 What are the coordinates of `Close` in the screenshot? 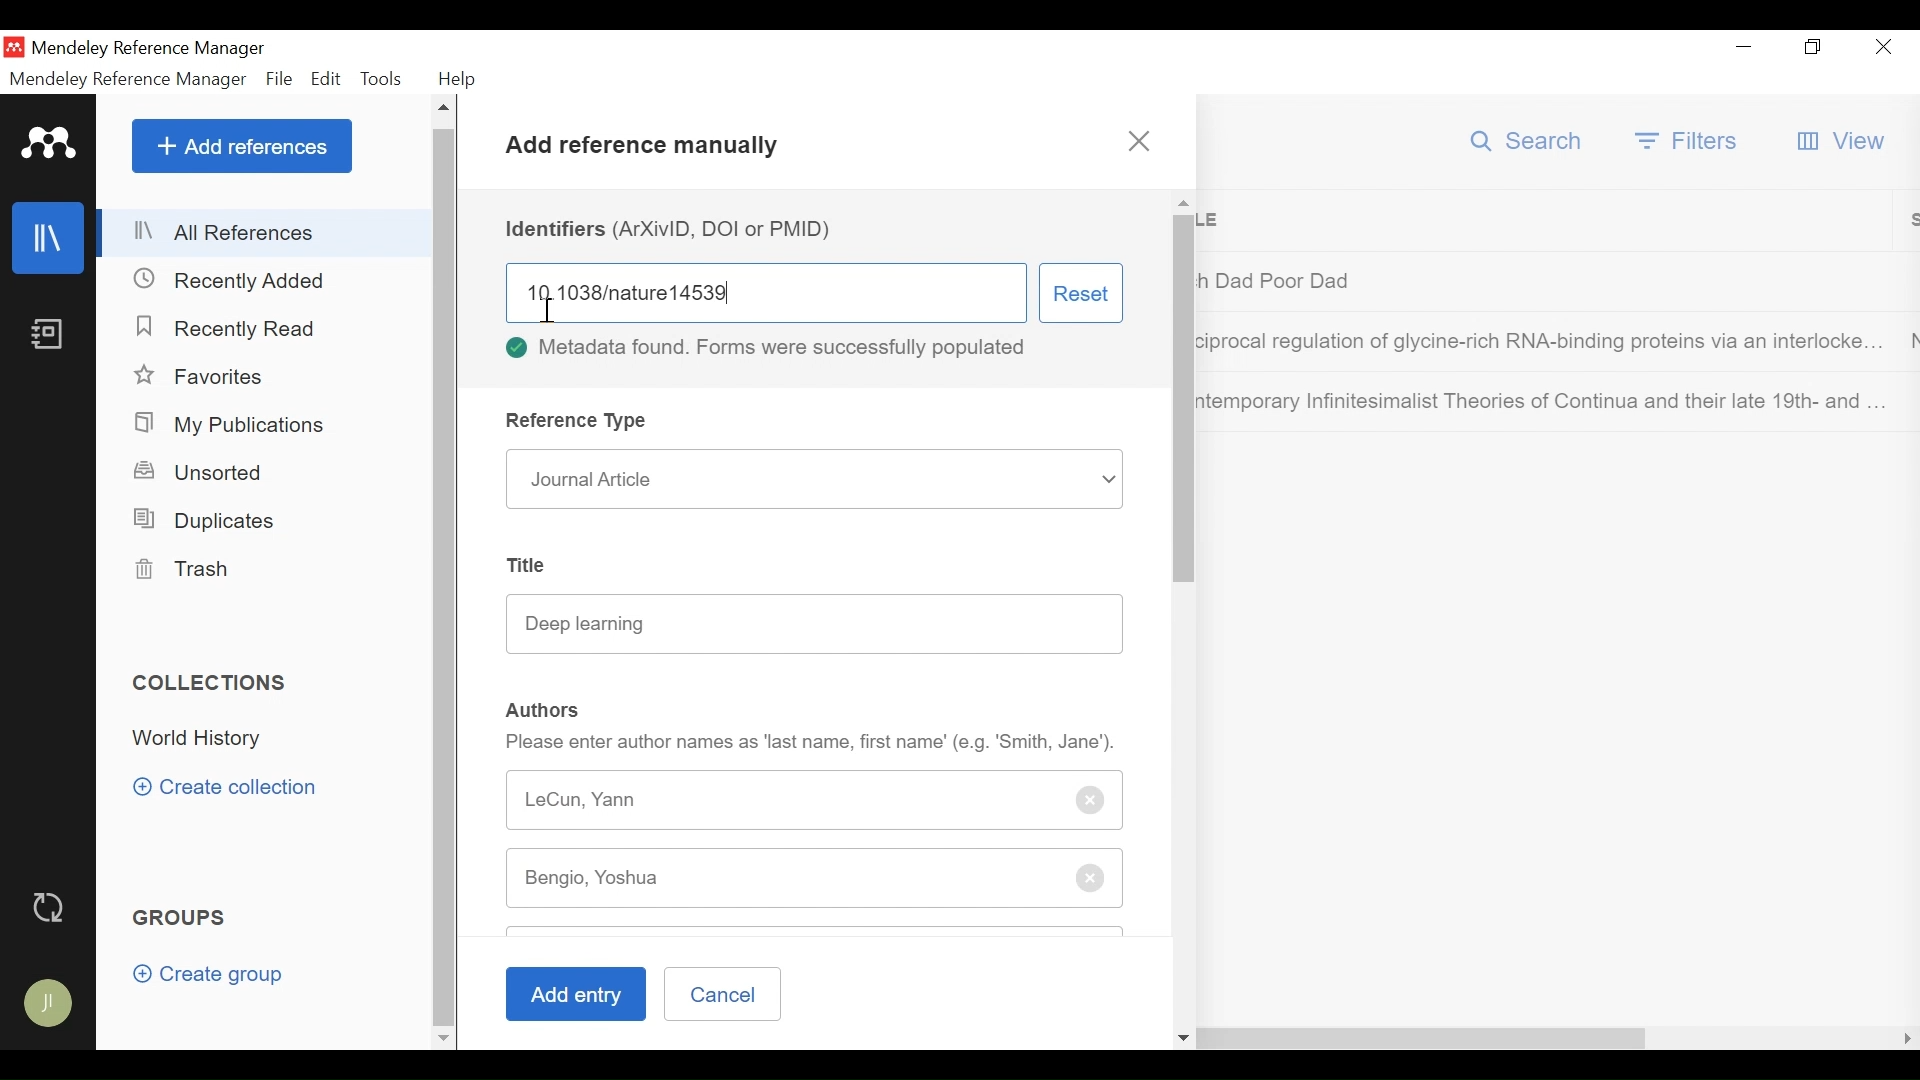 It's located at (1883, 49).